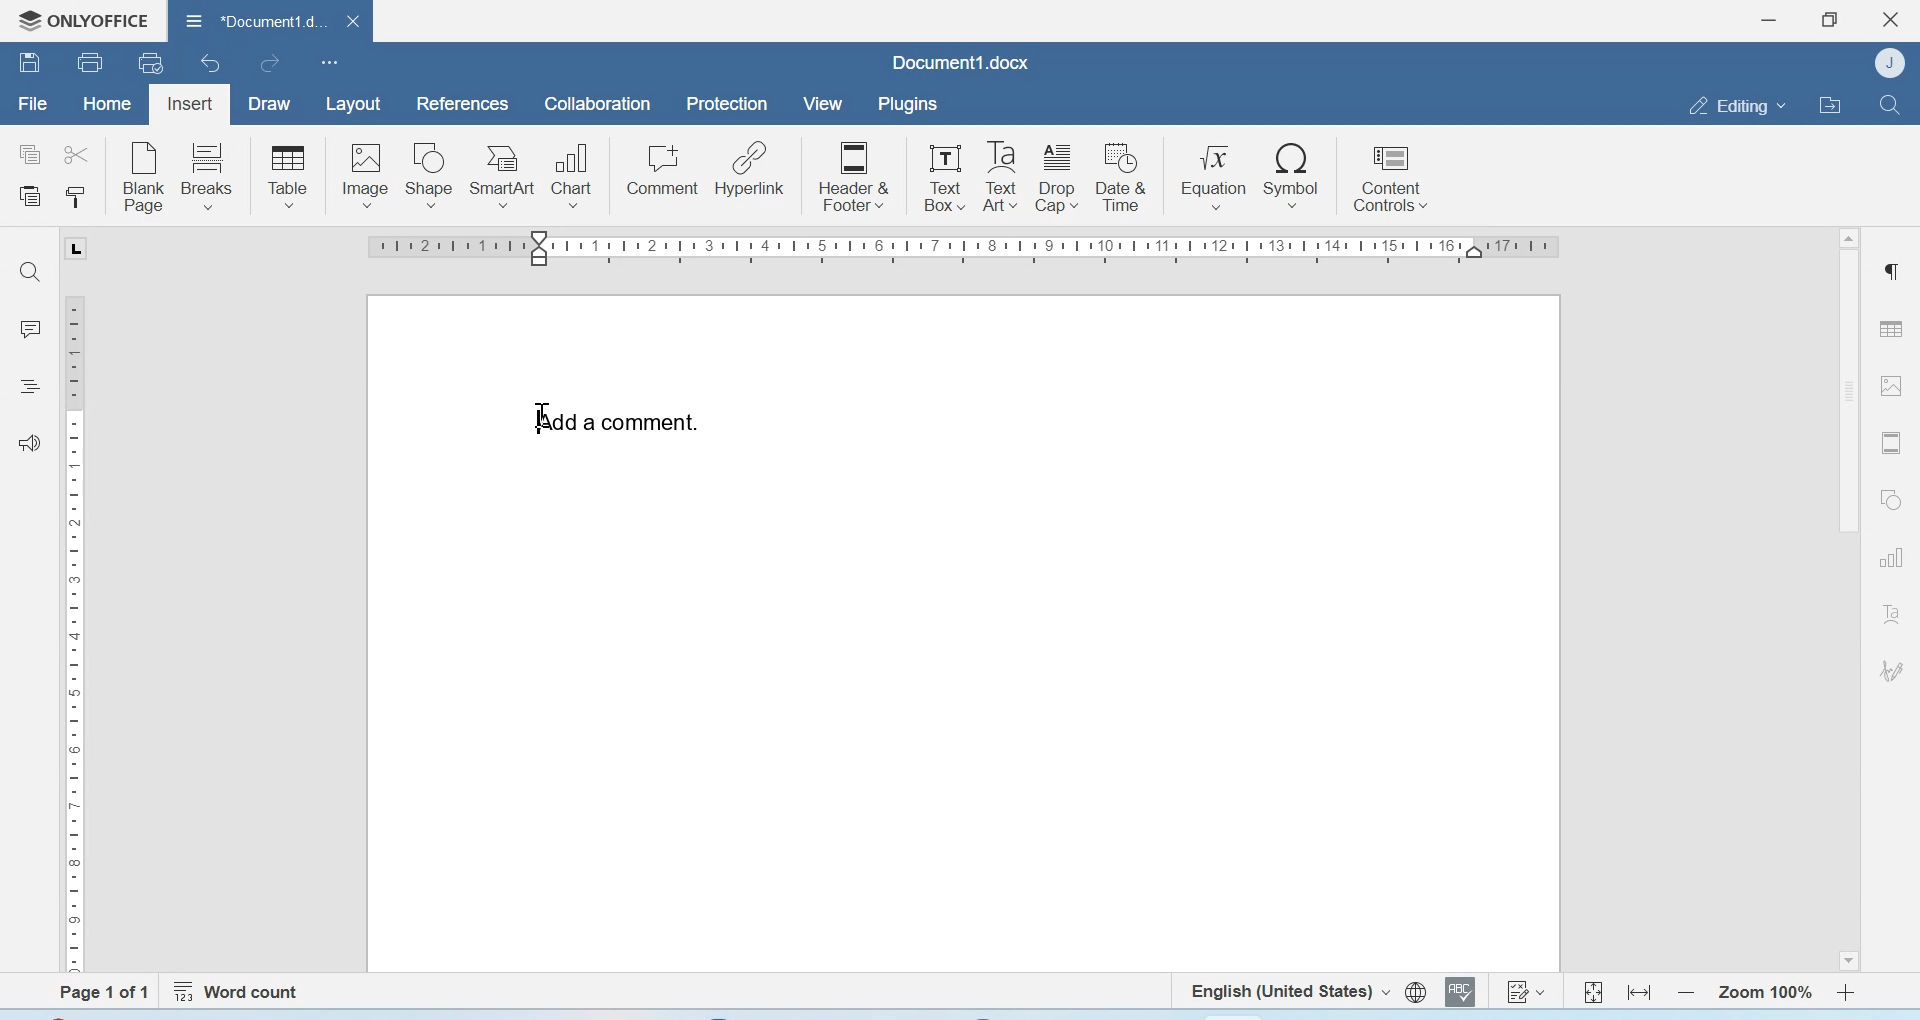  What do you see at coordinates (32, 104) in the screenshot?
I see `File` at bounding box center [32, 104].